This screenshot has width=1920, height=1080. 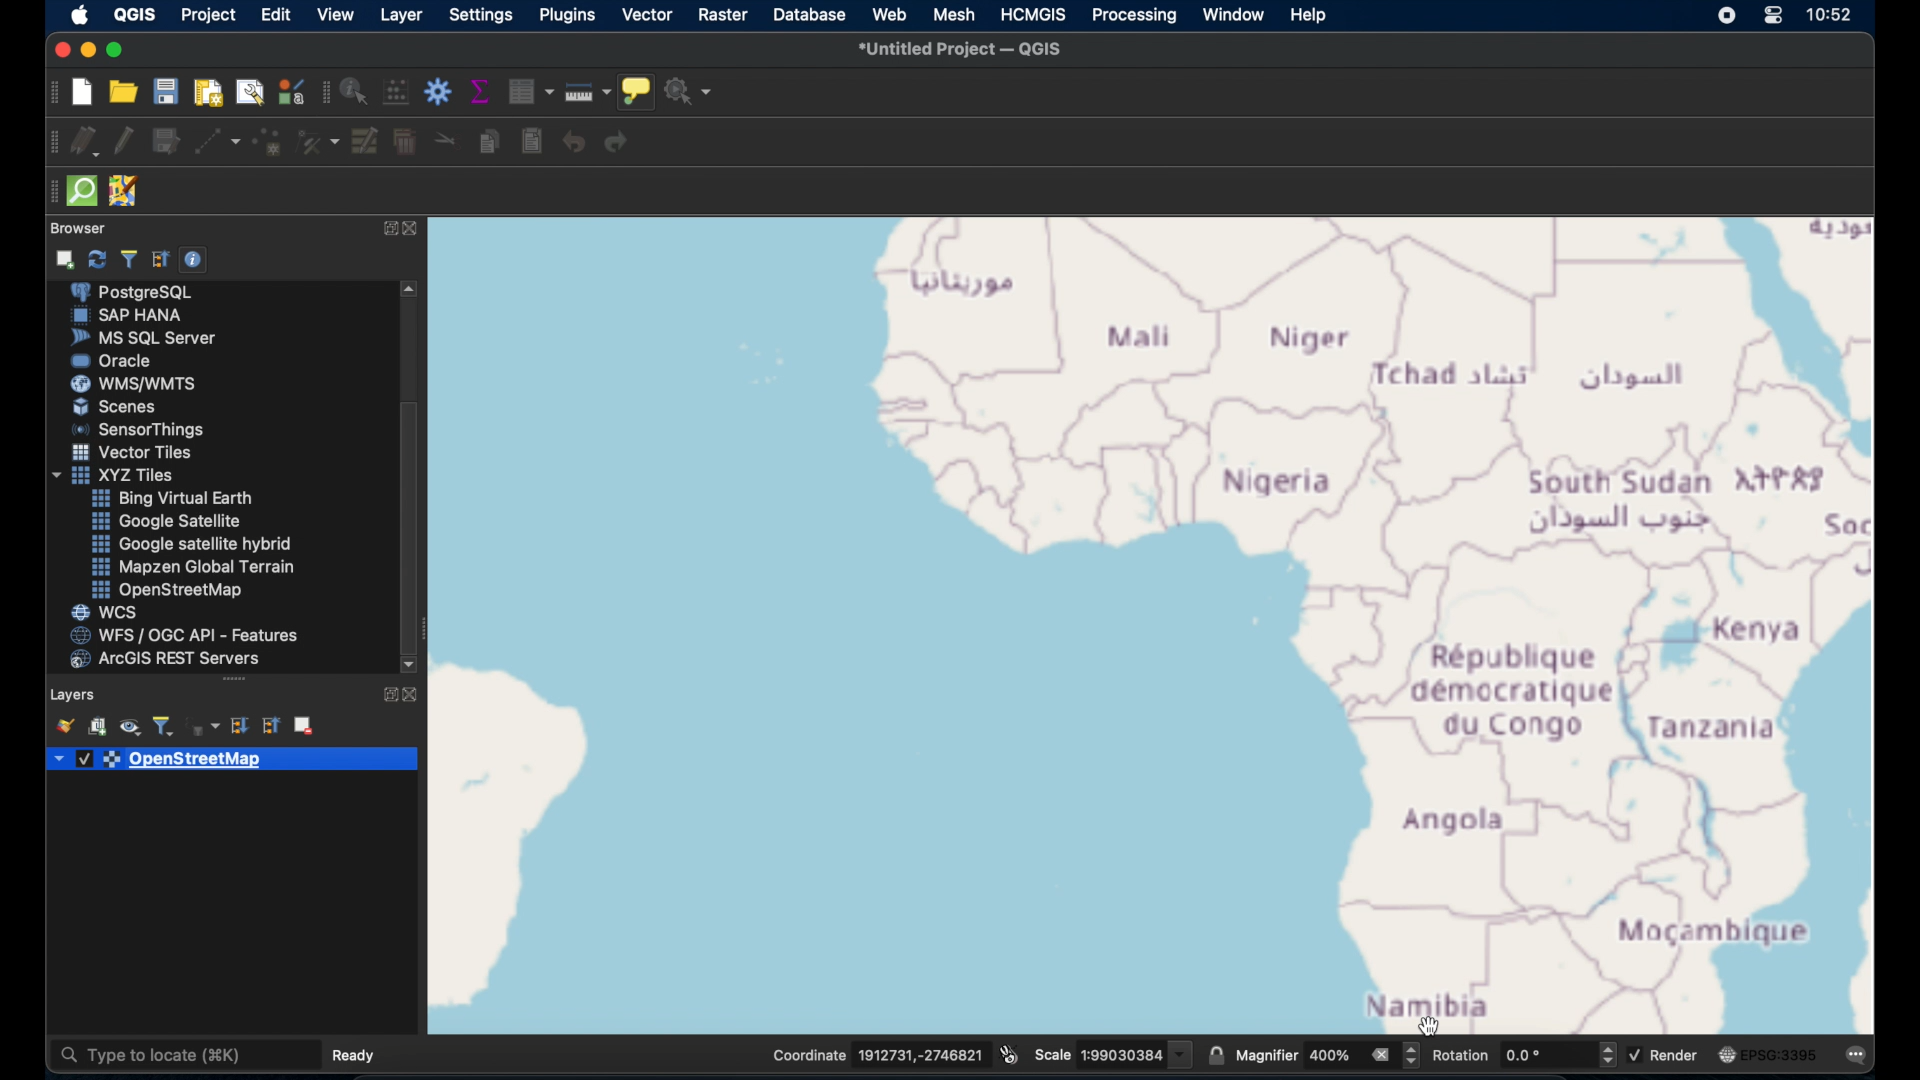 What do you see at coordinates (530, 144) in the screenshot?
I see `paste features` at bounding box center [530, 144].